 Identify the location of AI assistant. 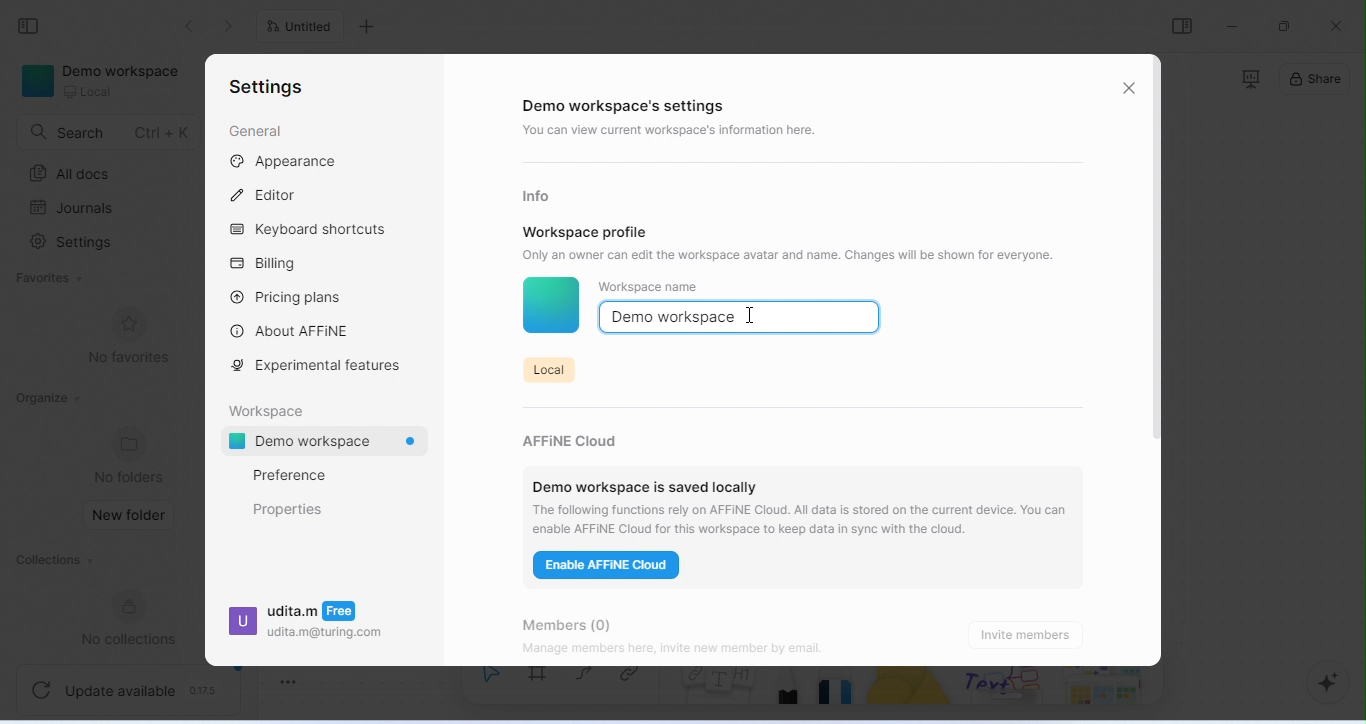
(1320, 683).